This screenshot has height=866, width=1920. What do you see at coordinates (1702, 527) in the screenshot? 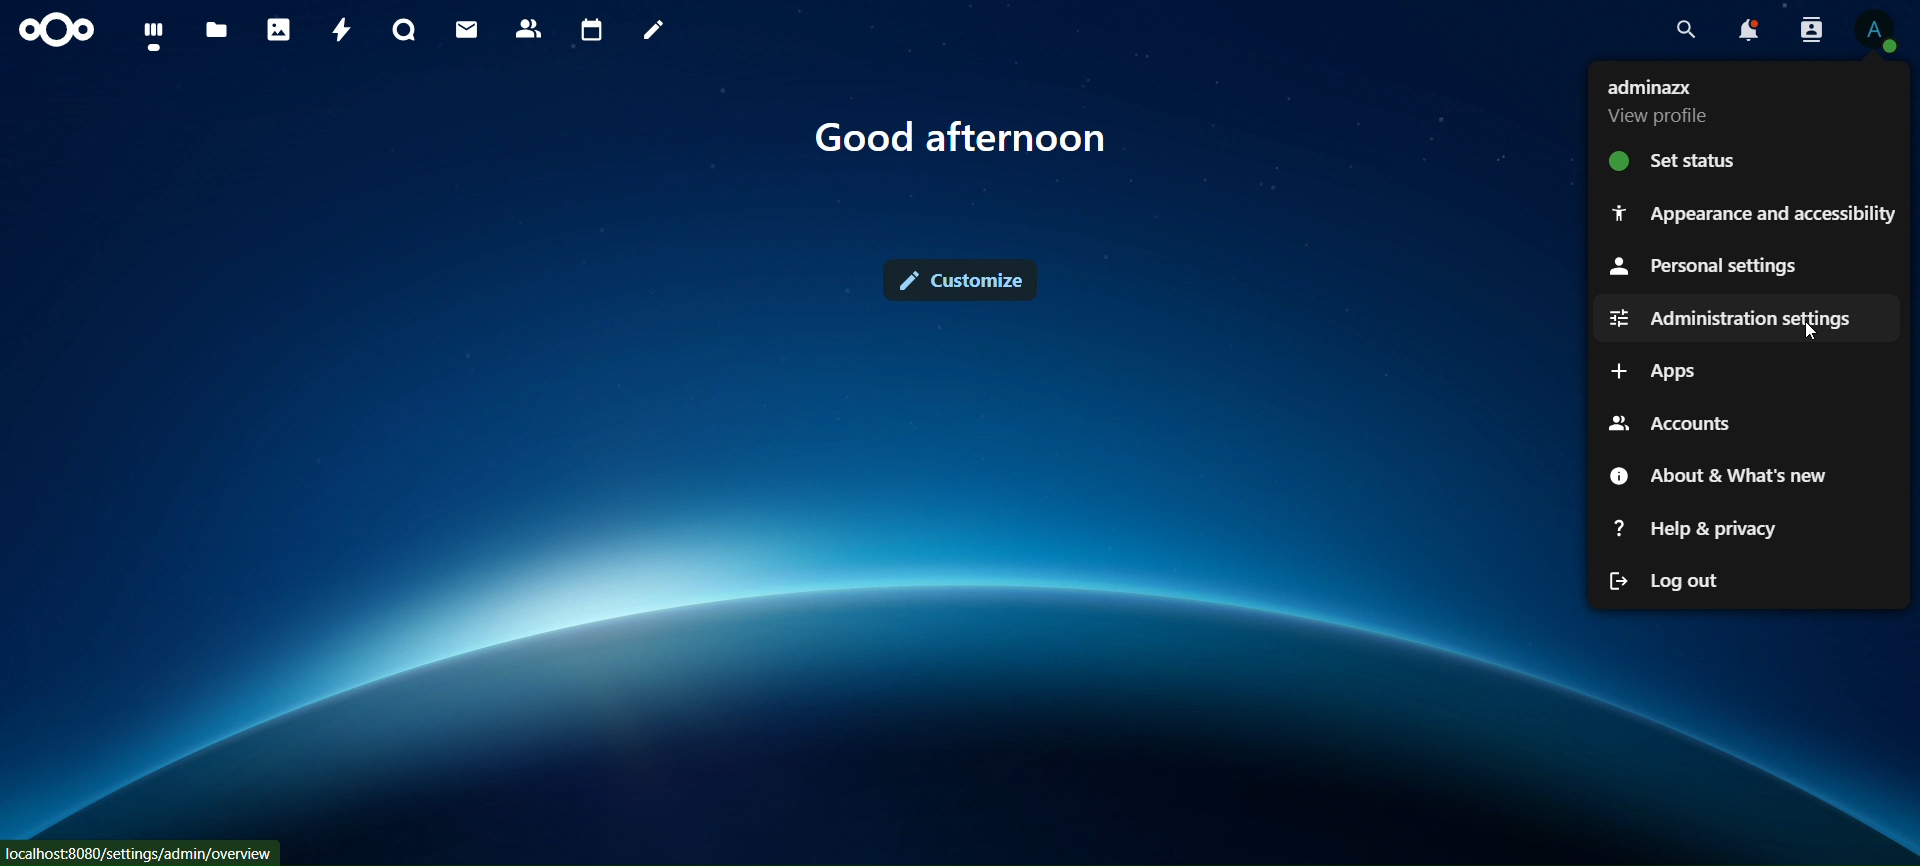
I see `help & privacy` at bounding box center [1702, 527].